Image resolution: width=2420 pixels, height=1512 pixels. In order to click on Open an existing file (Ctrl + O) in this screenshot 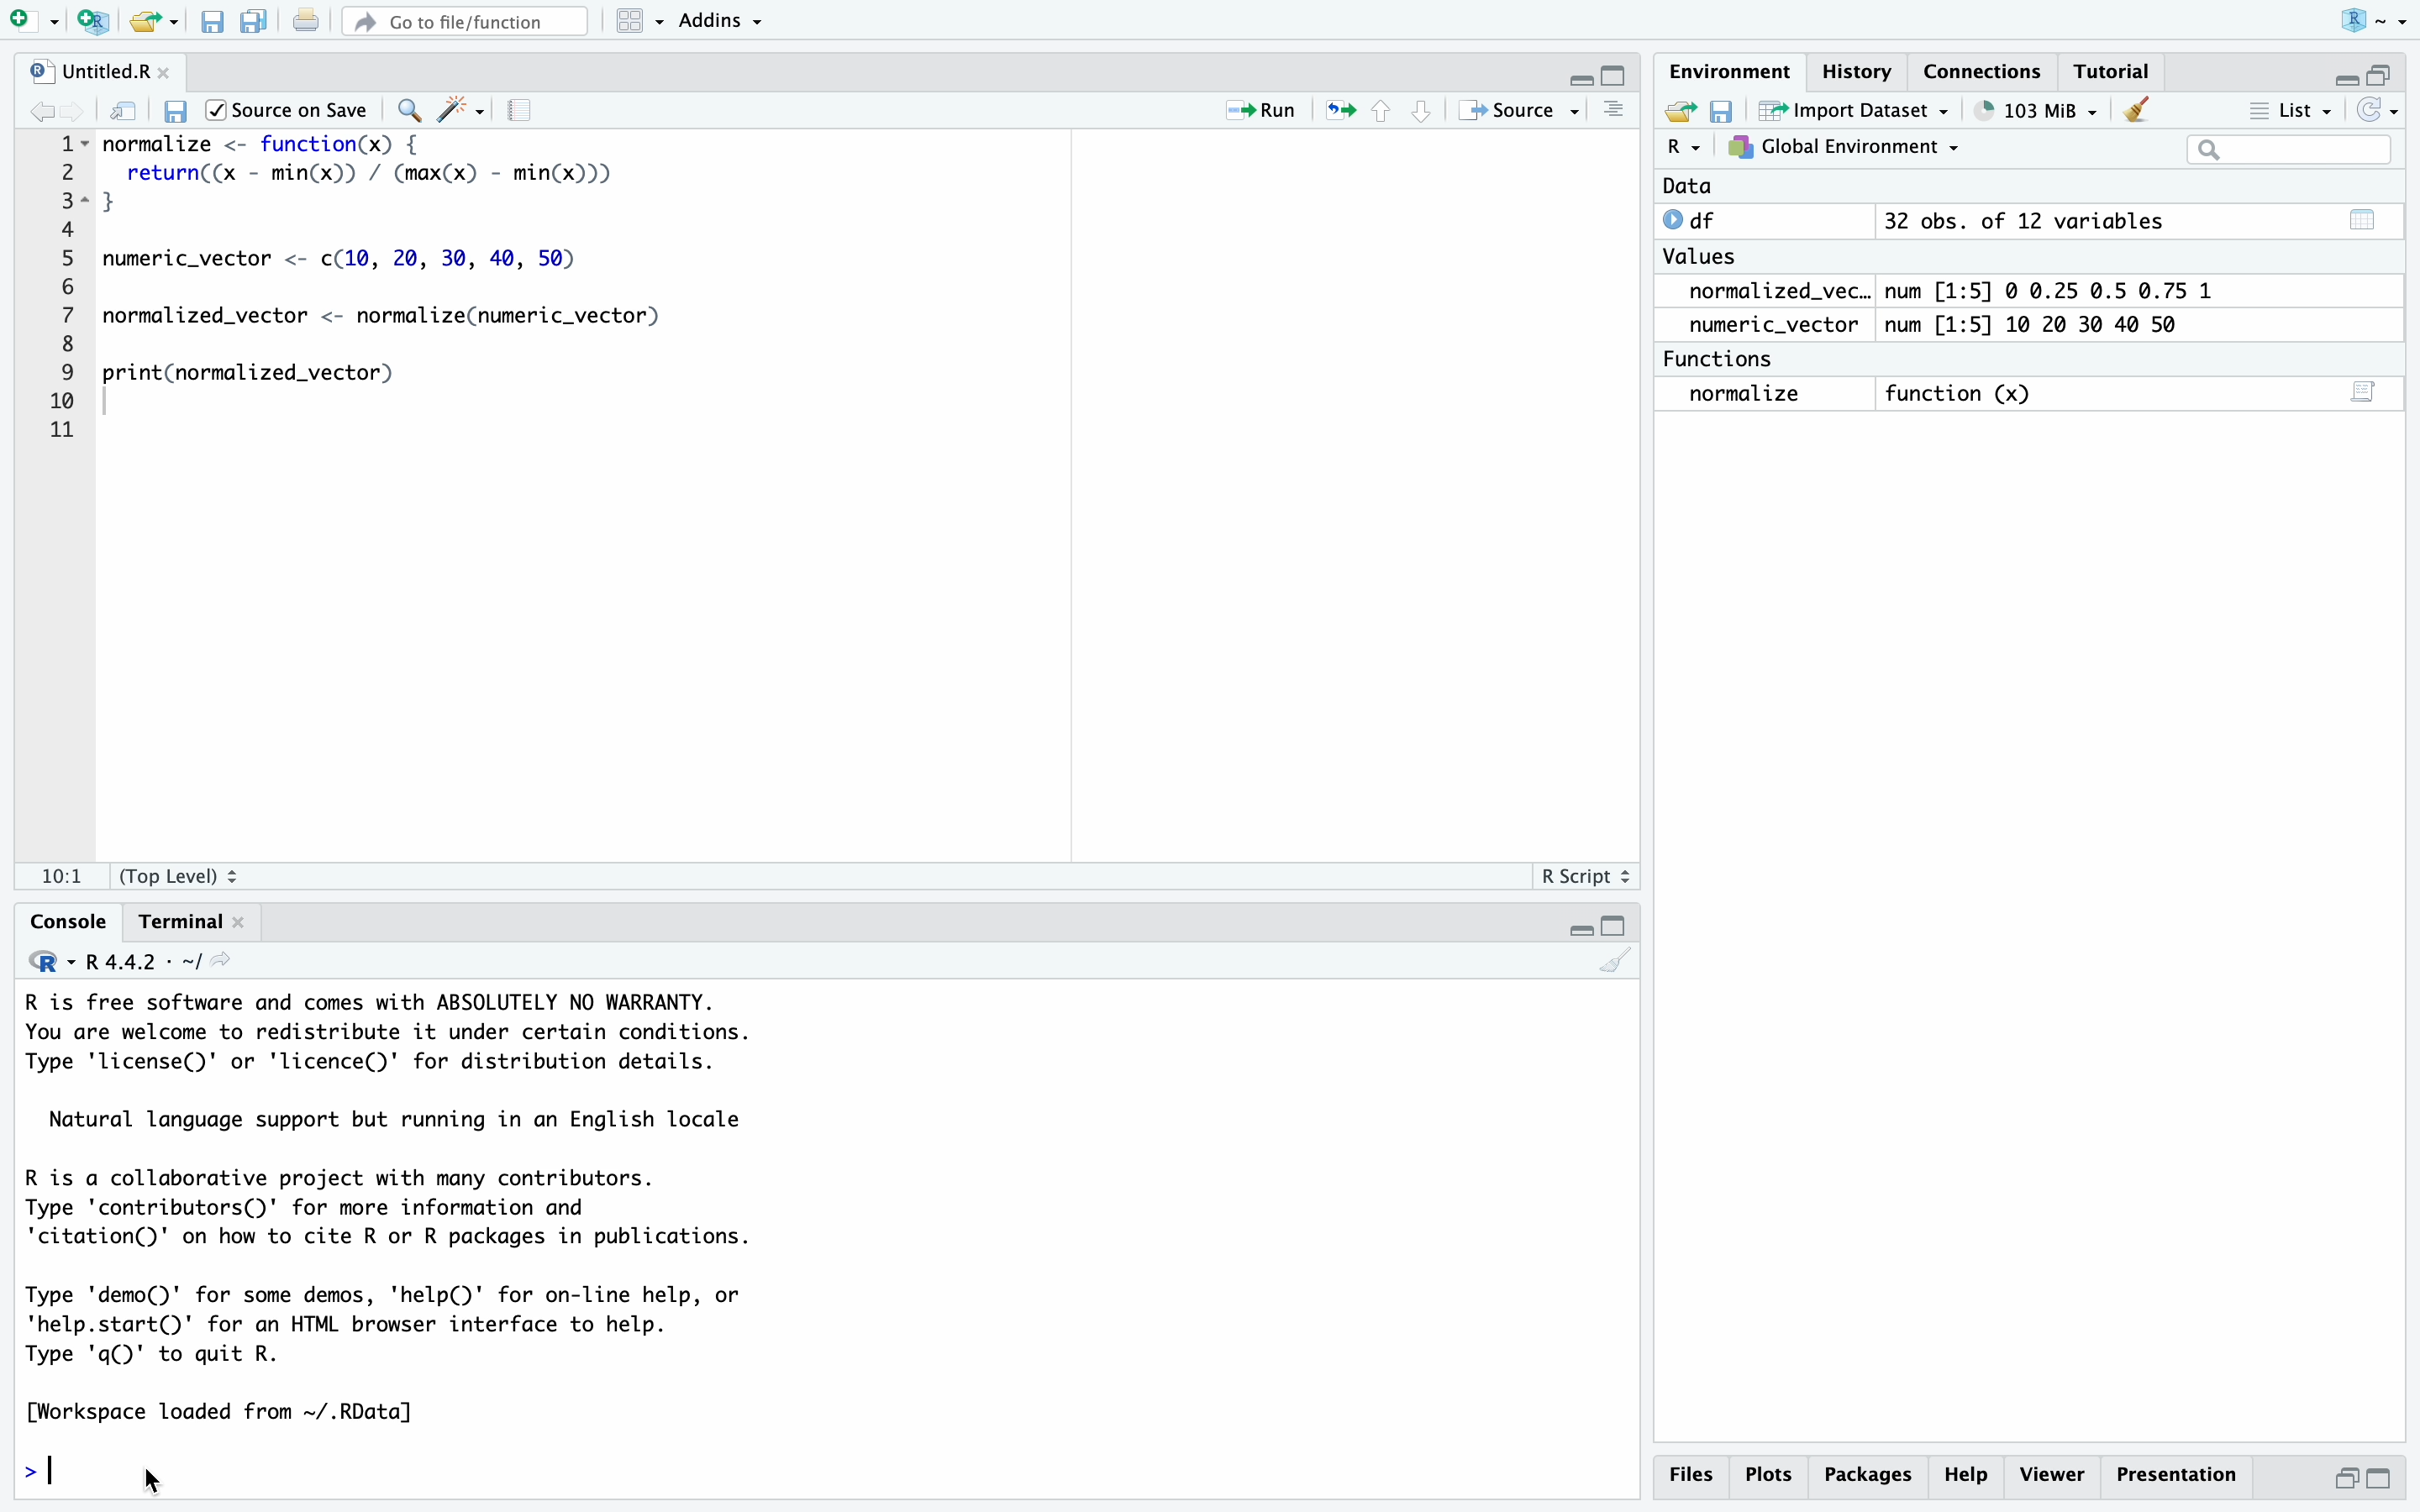, I will do `click(153, 24)`.